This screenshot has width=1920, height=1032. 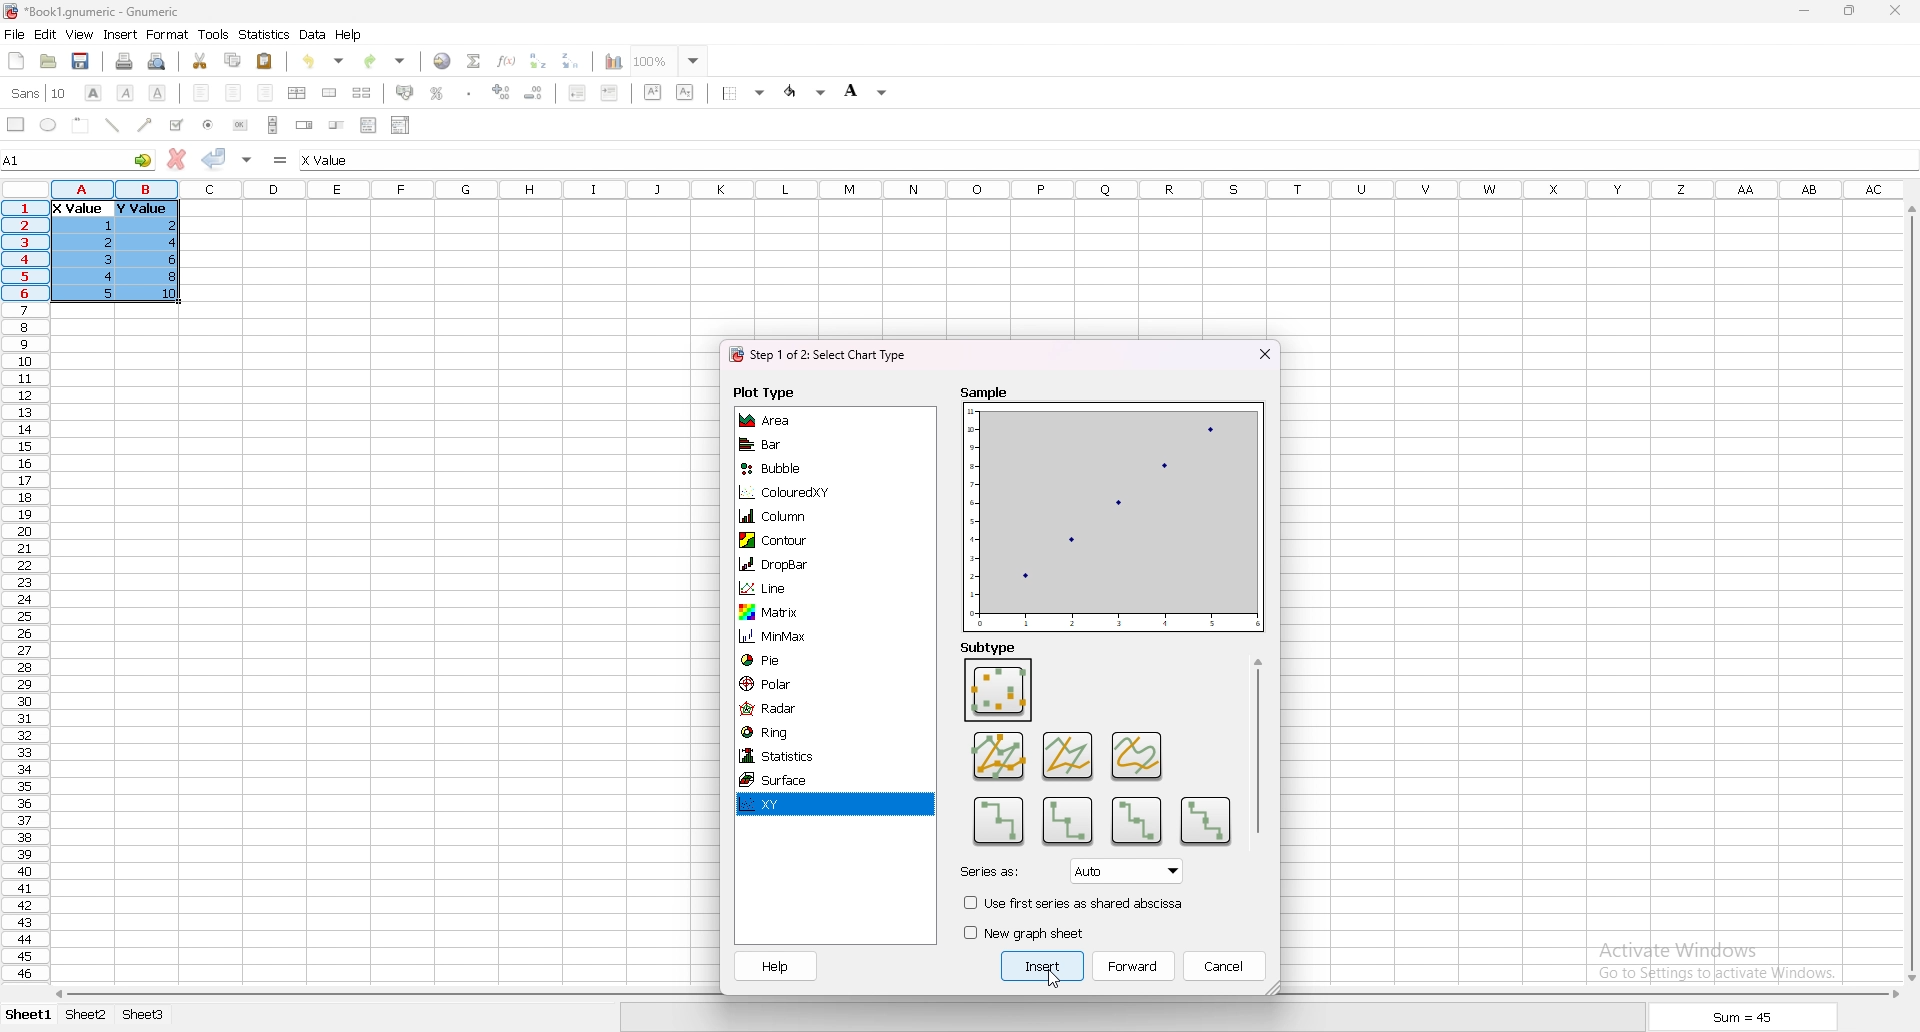 What do you see at coordinates (338, 124) in the screenshot?
I see `slider` at bounding box center [338, 124].